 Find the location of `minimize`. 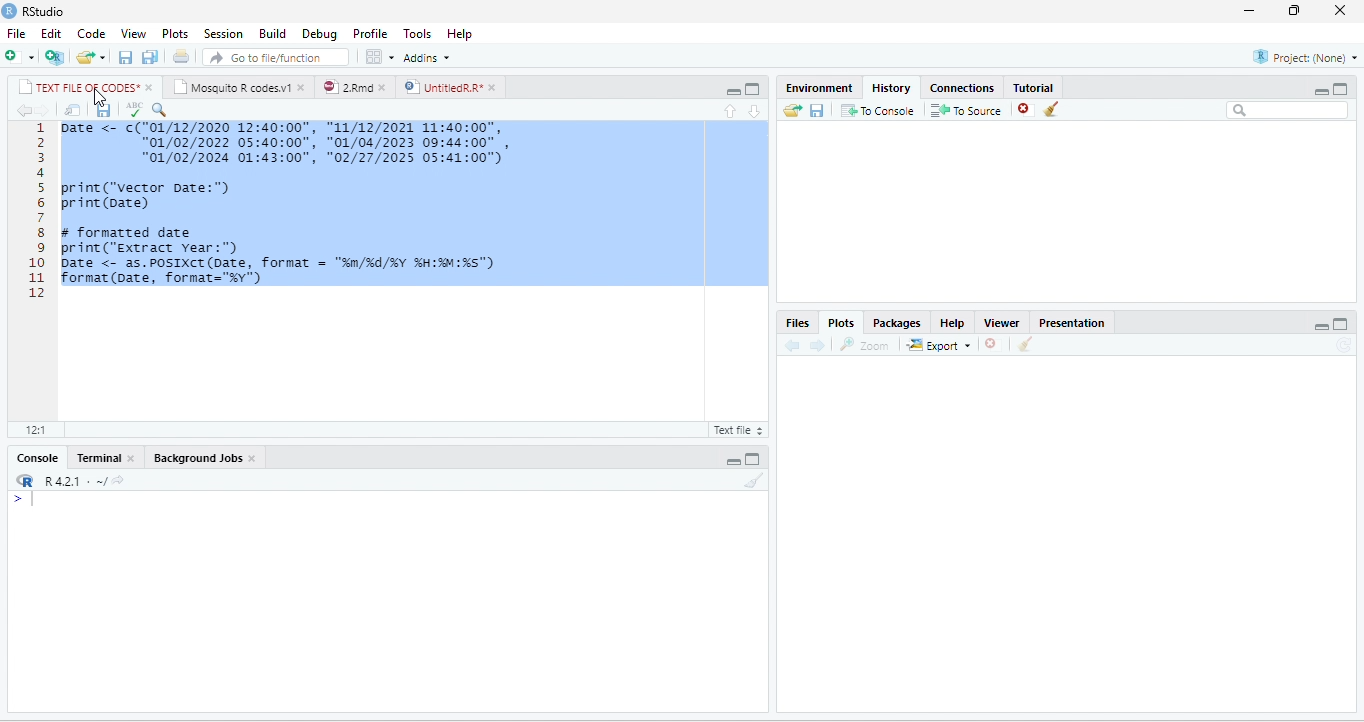

minimize is located at coordinates (733, 462).